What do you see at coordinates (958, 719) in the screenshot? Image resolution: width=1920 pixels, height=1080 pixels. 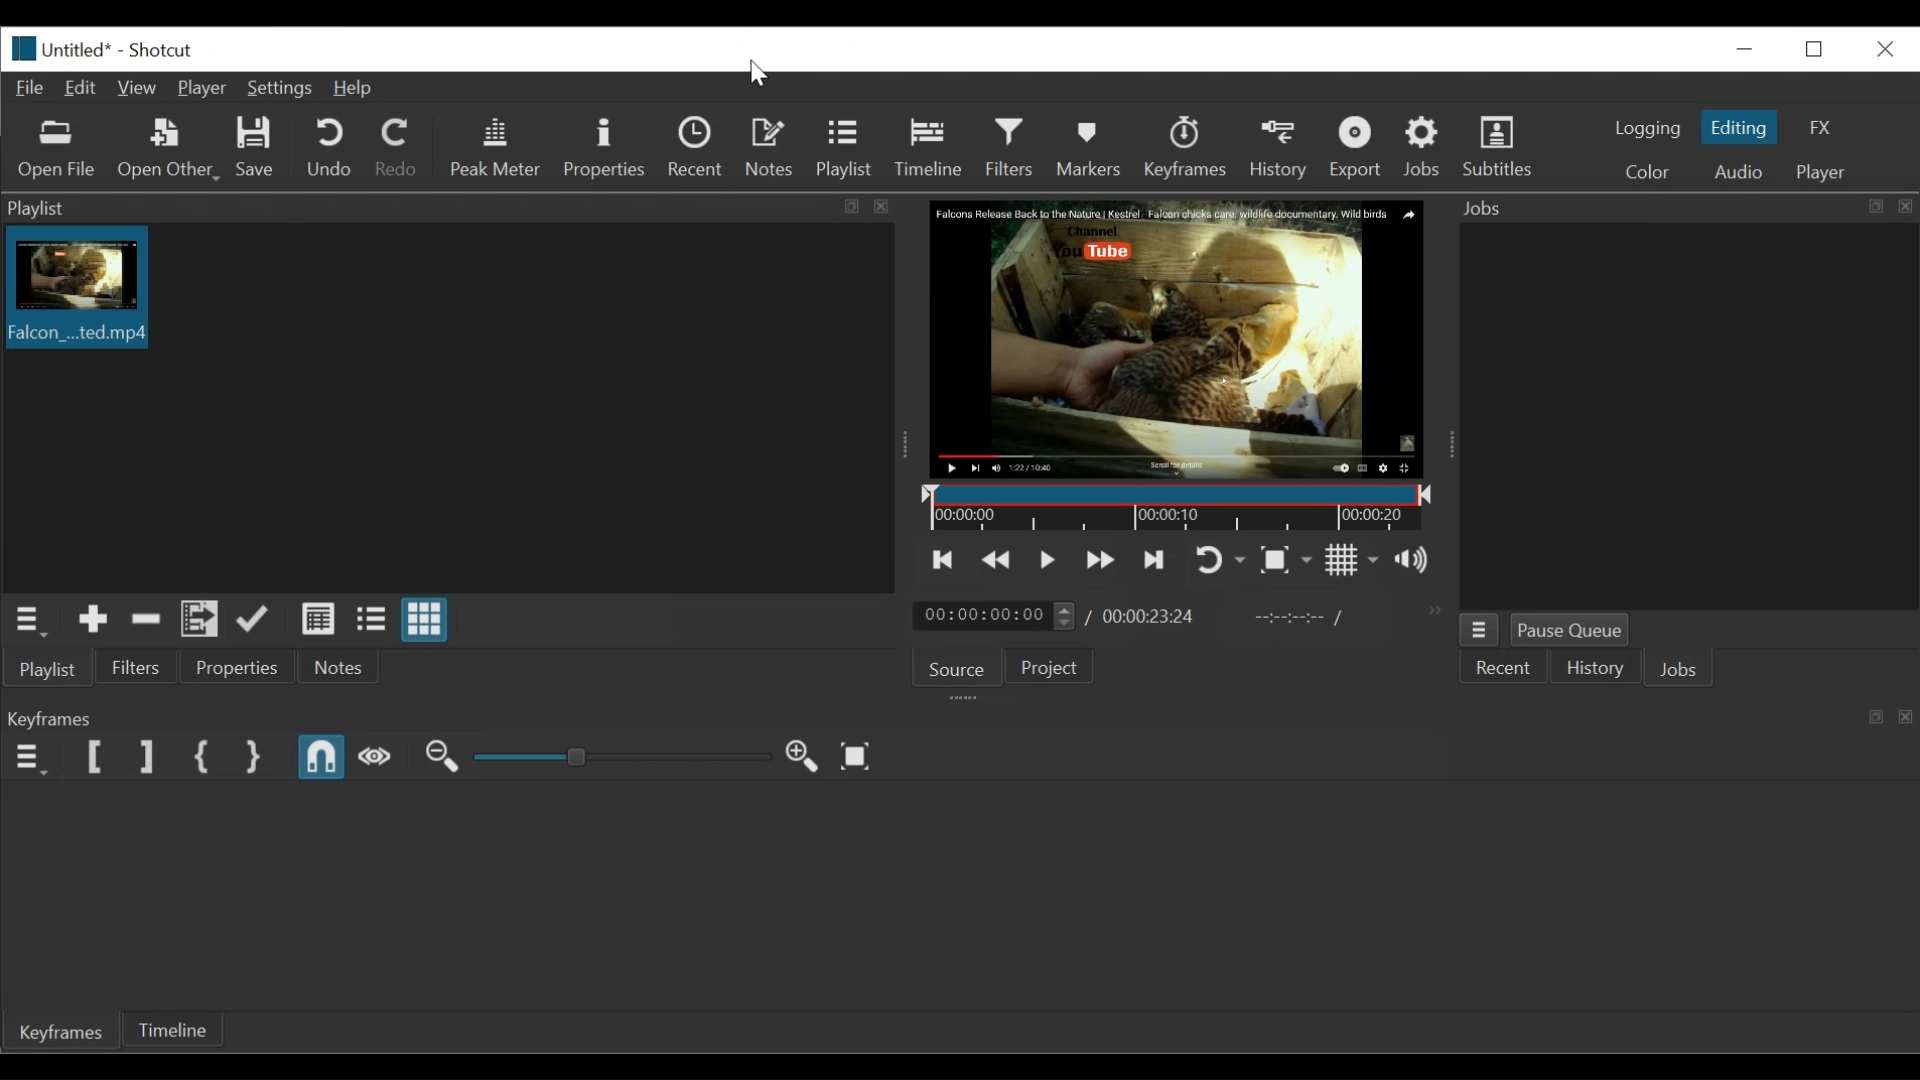 I see `Keyframe Panel` at bounding box center [958, 719].